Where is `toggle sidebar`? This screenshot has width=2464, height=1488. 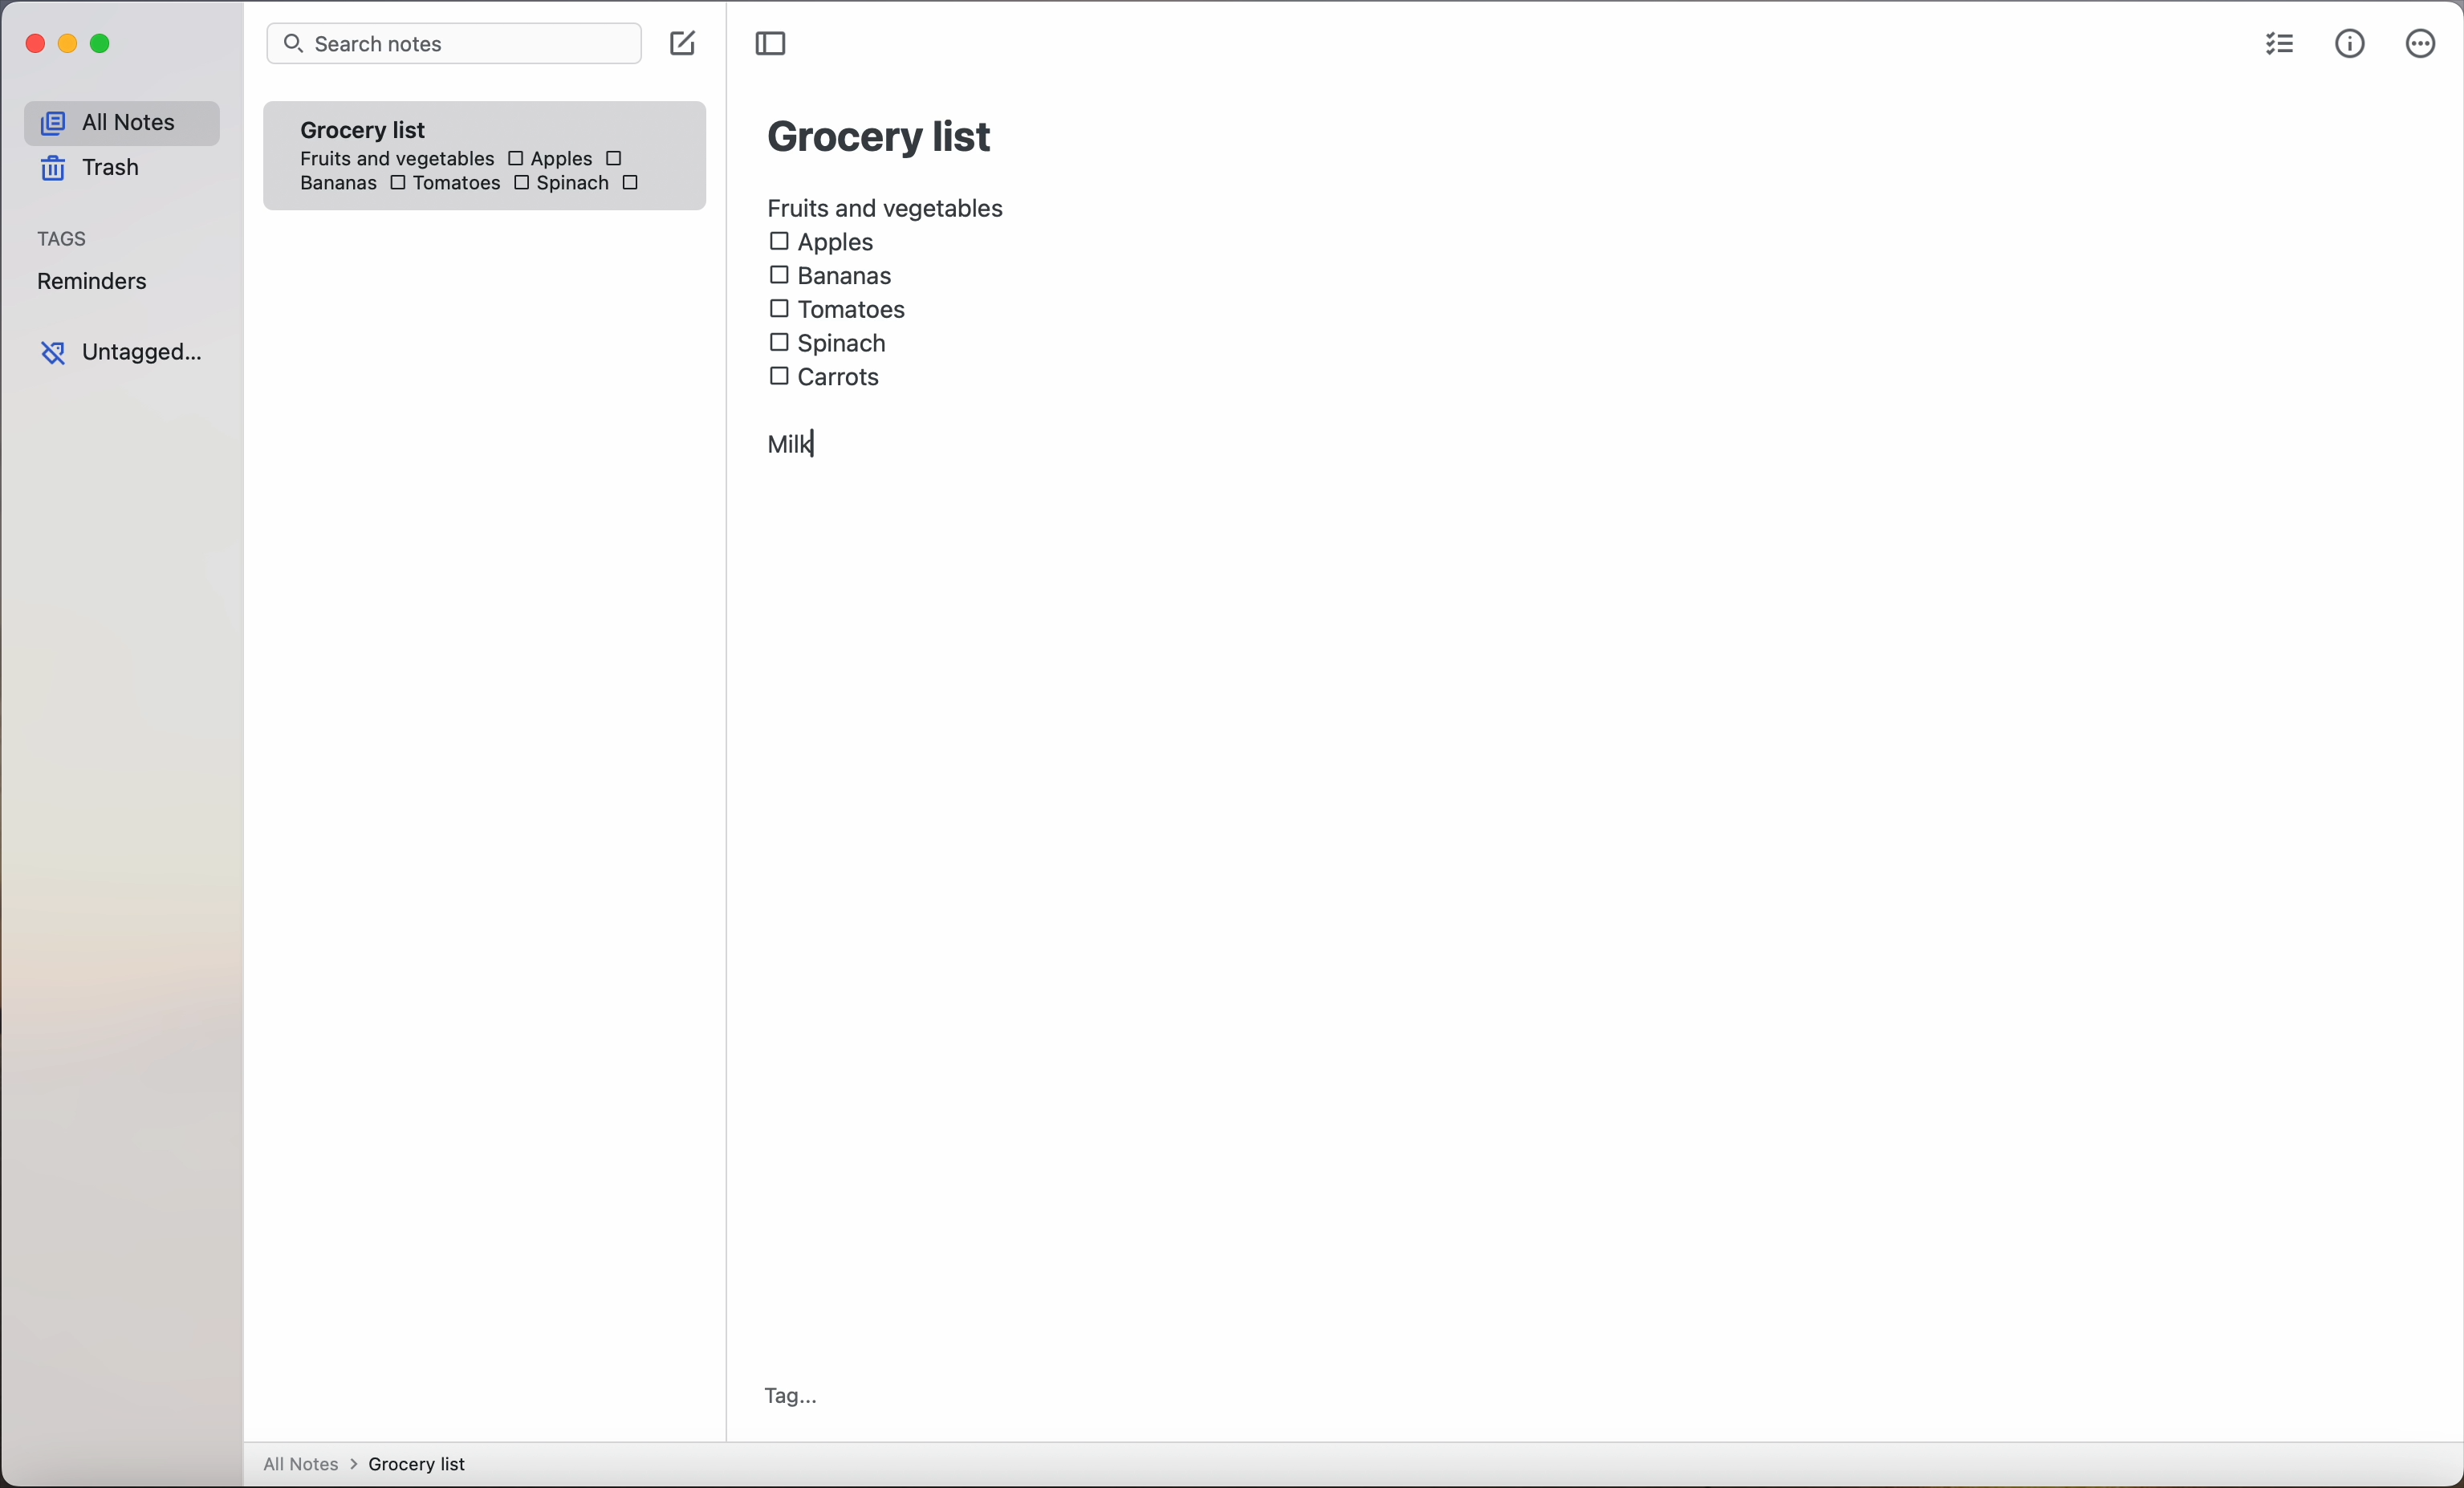 toggle sidebar is located at coordinates (774, 44).